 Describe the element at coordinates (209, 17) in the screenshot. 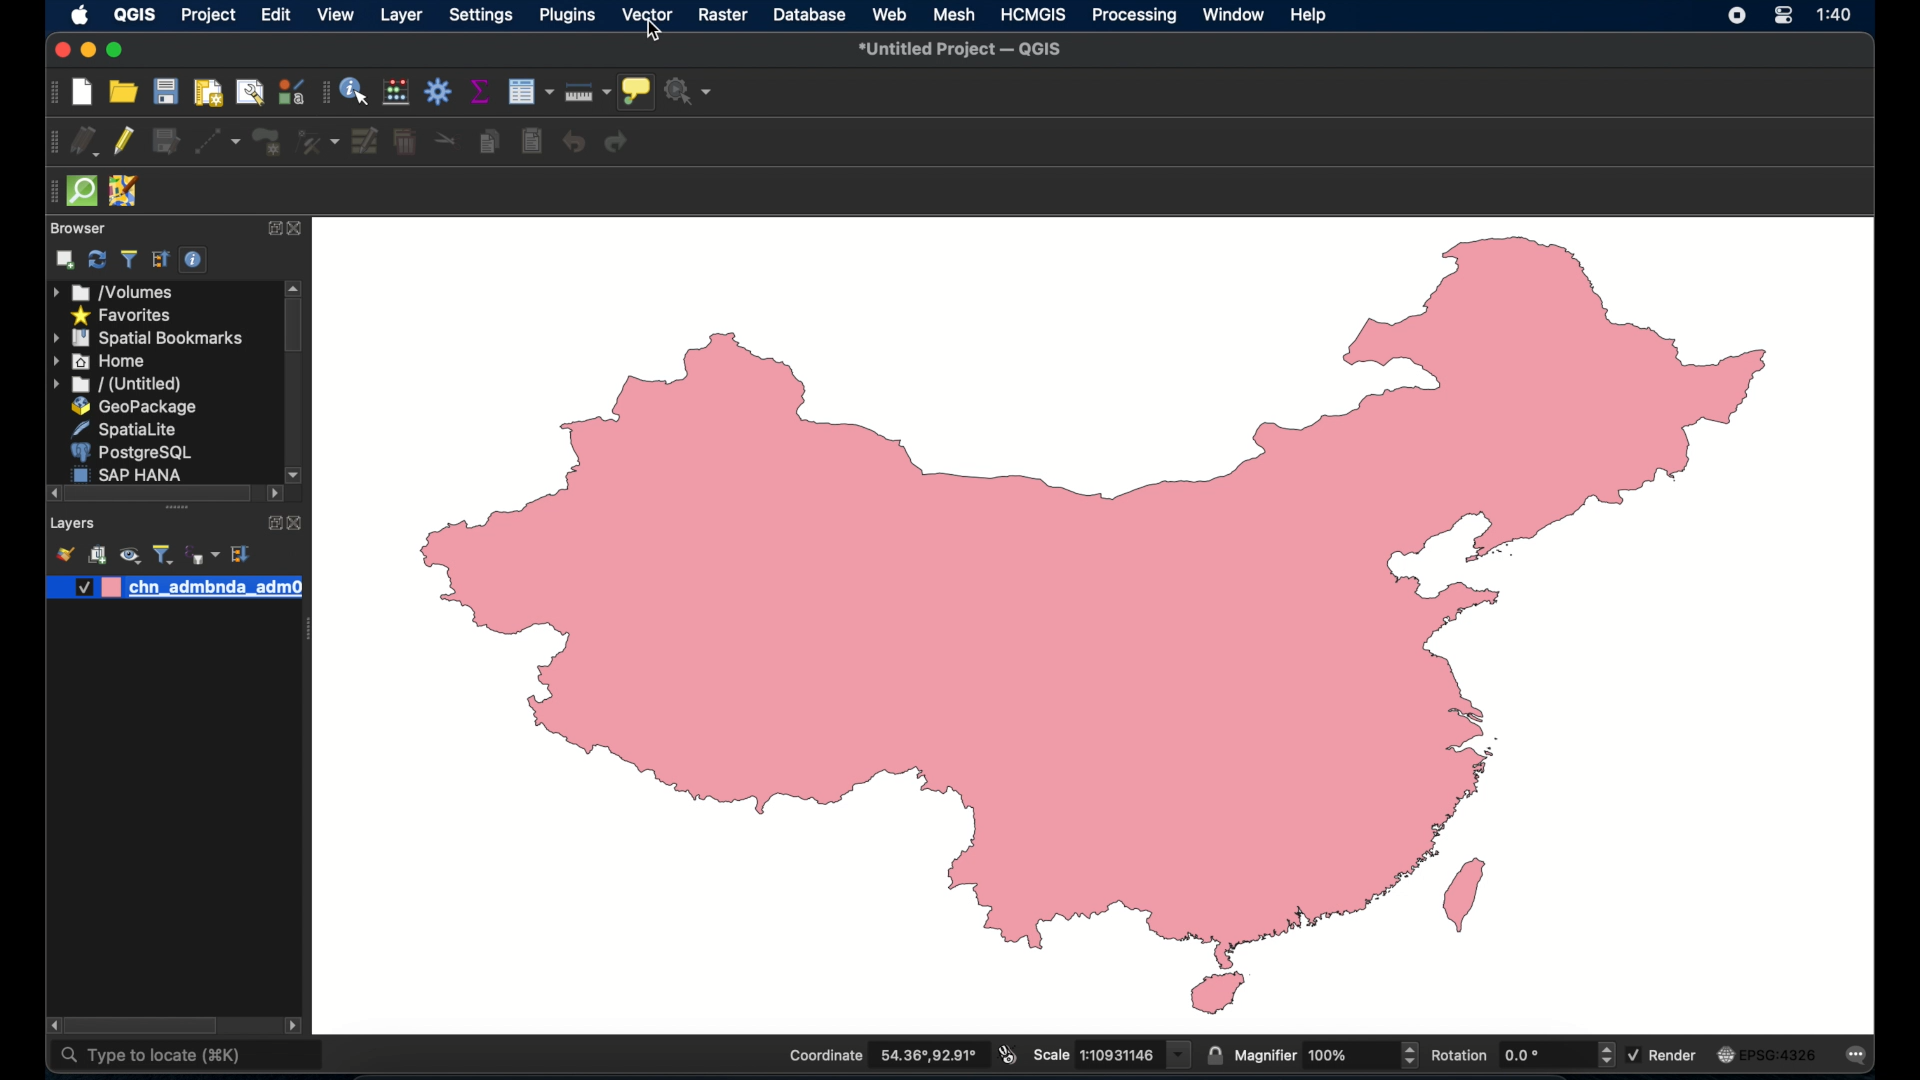

I see `project` at that location.